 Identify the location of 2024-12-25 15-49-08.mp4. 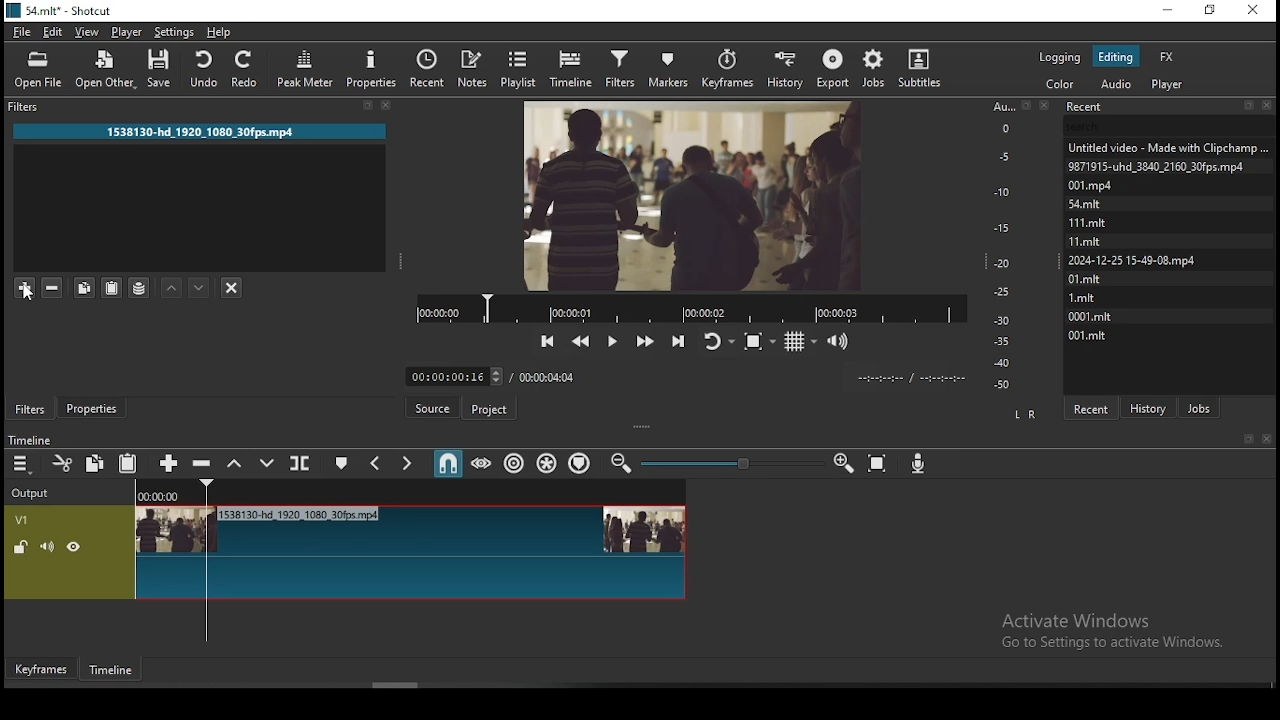
(1133, 260).